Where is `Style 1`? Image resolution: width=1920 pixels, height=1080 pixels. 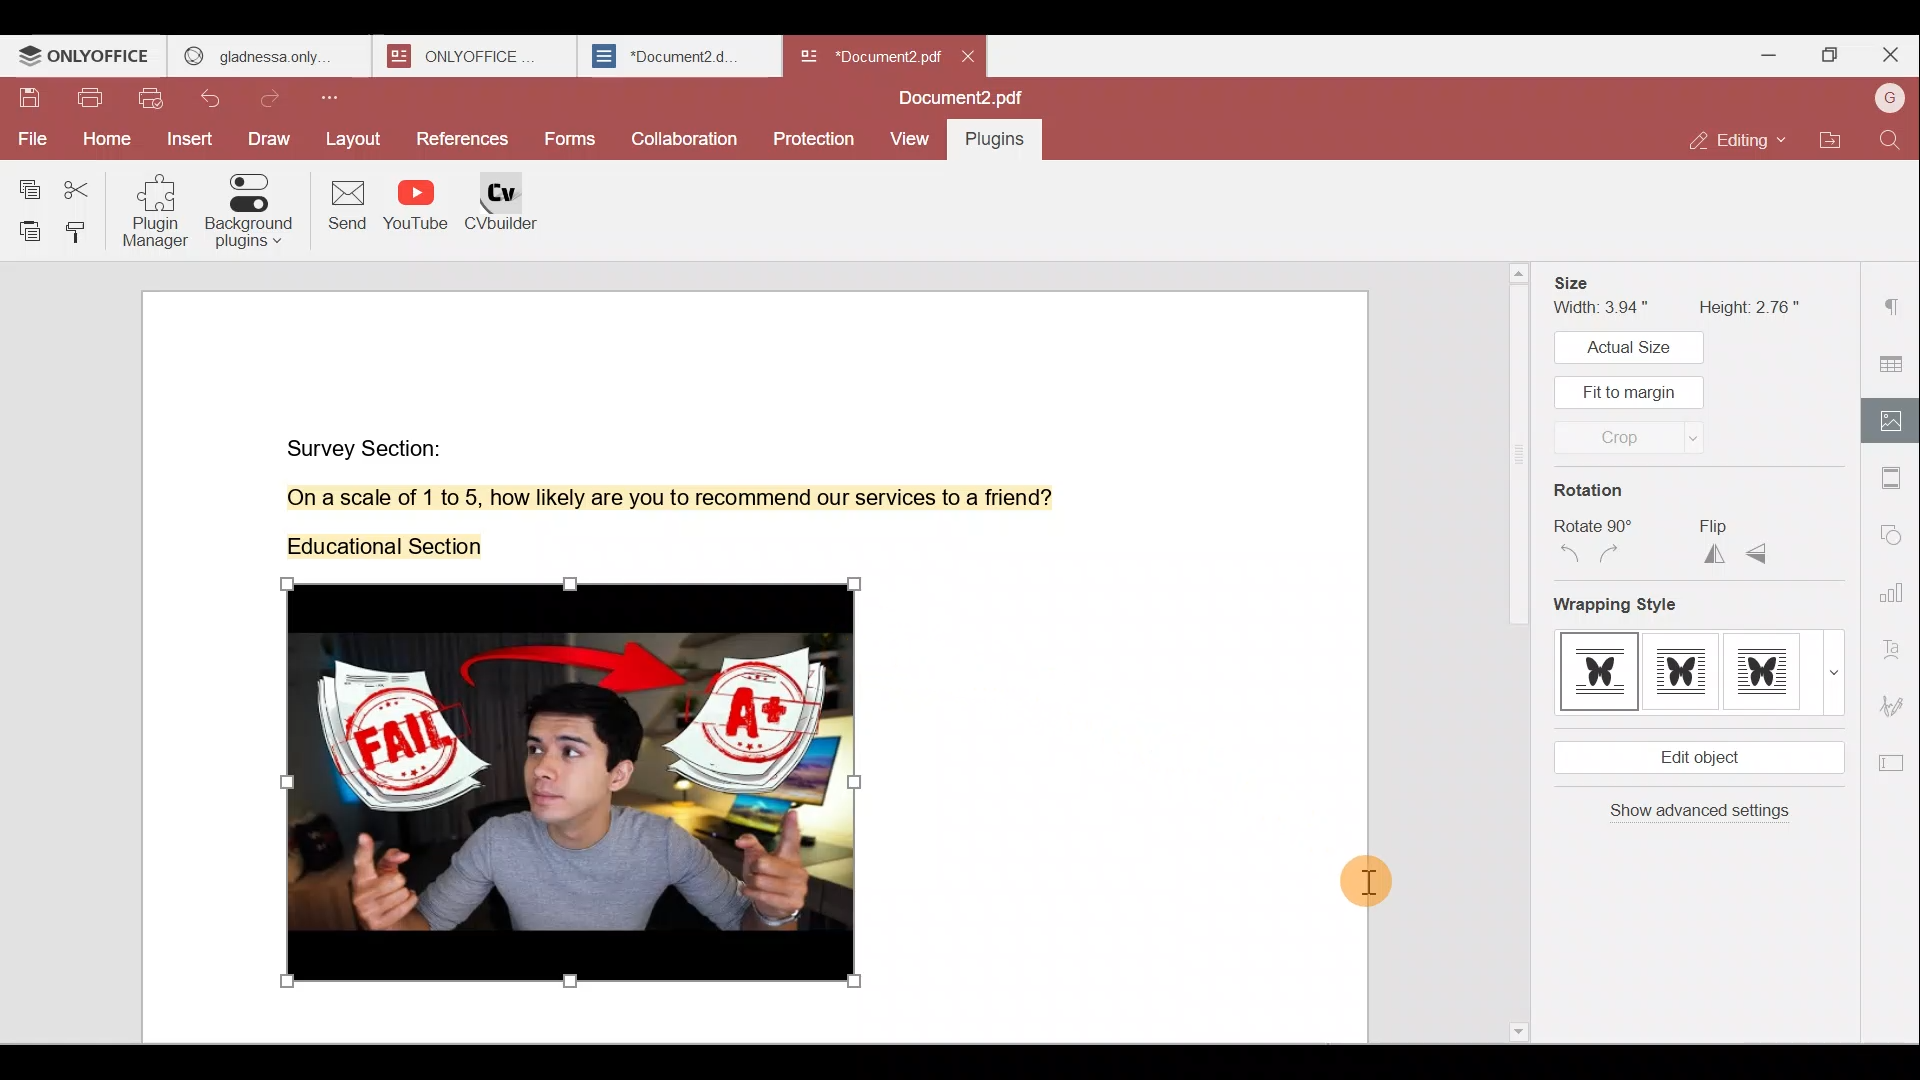 Style 1 is located at coordinates (1595, 672).